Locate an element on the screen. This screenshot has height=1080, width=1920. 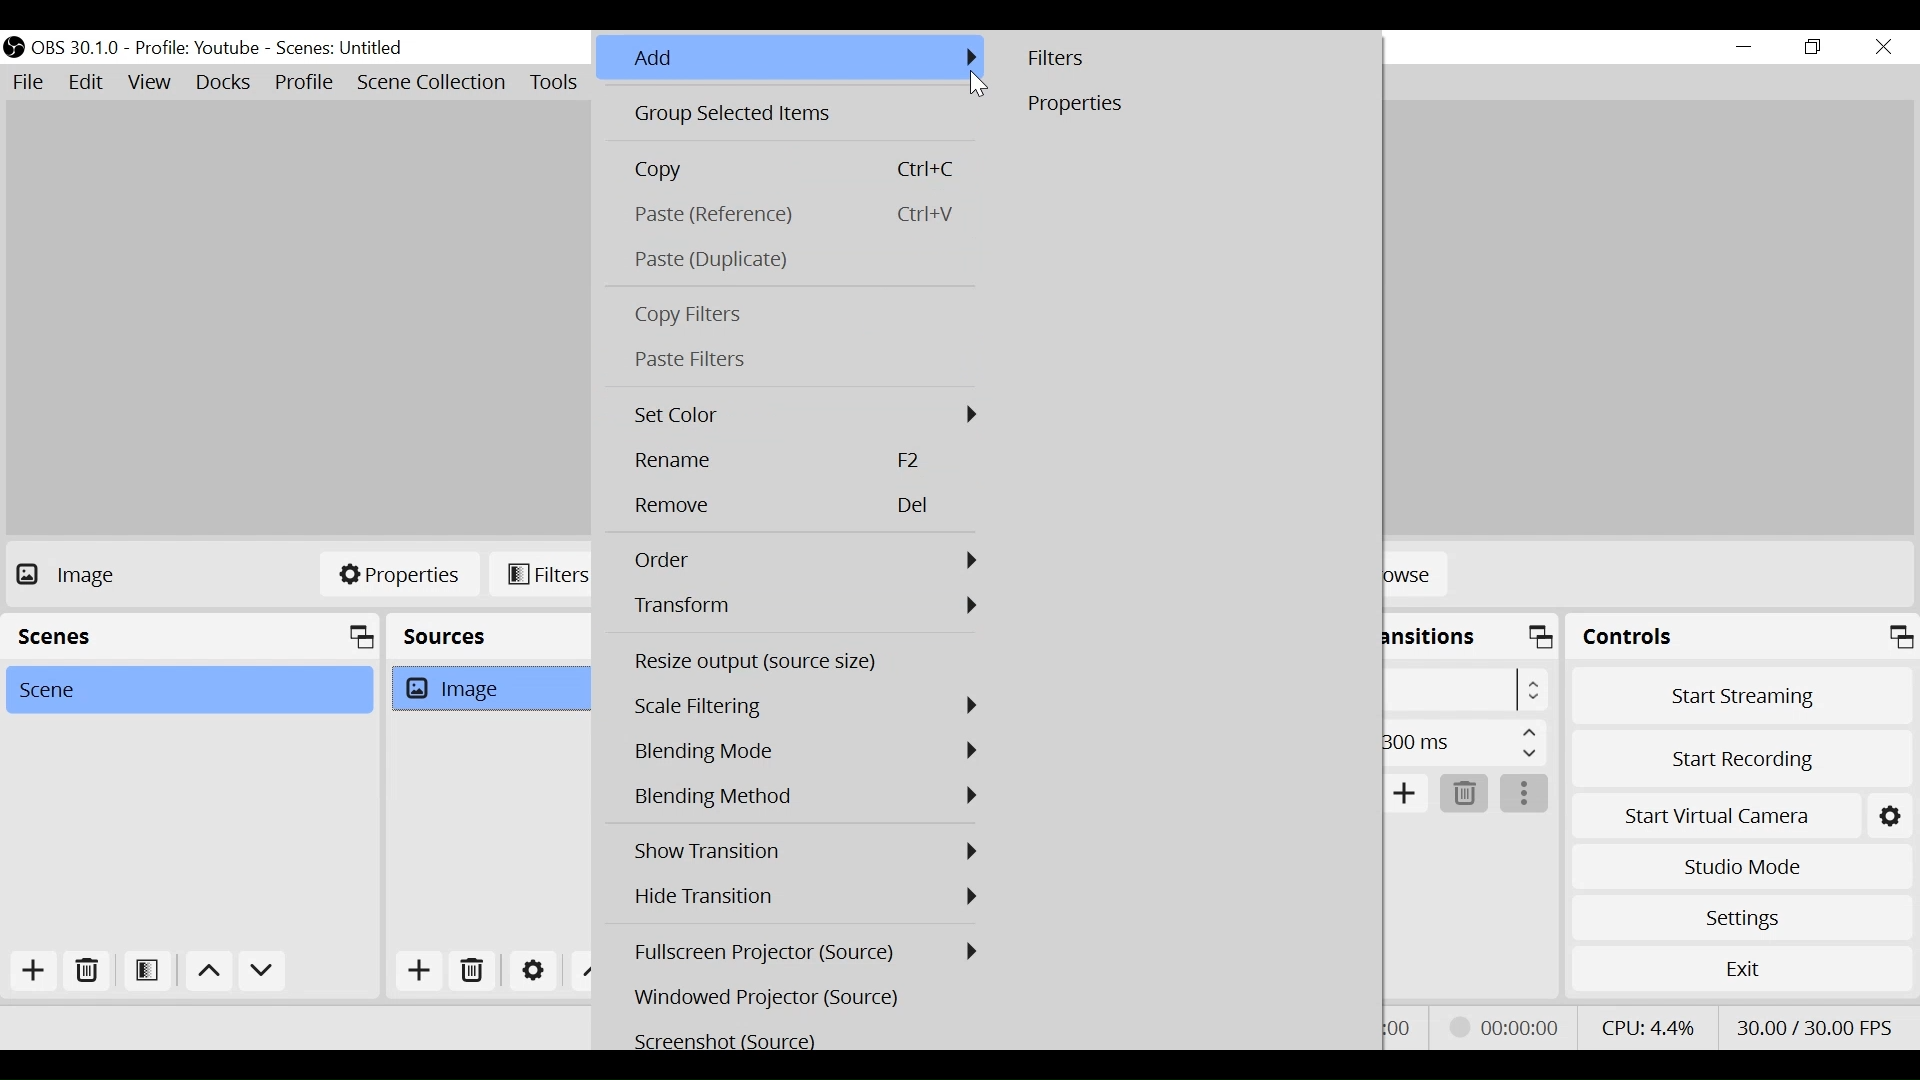
Duration is located at coordinates (1465, 745).